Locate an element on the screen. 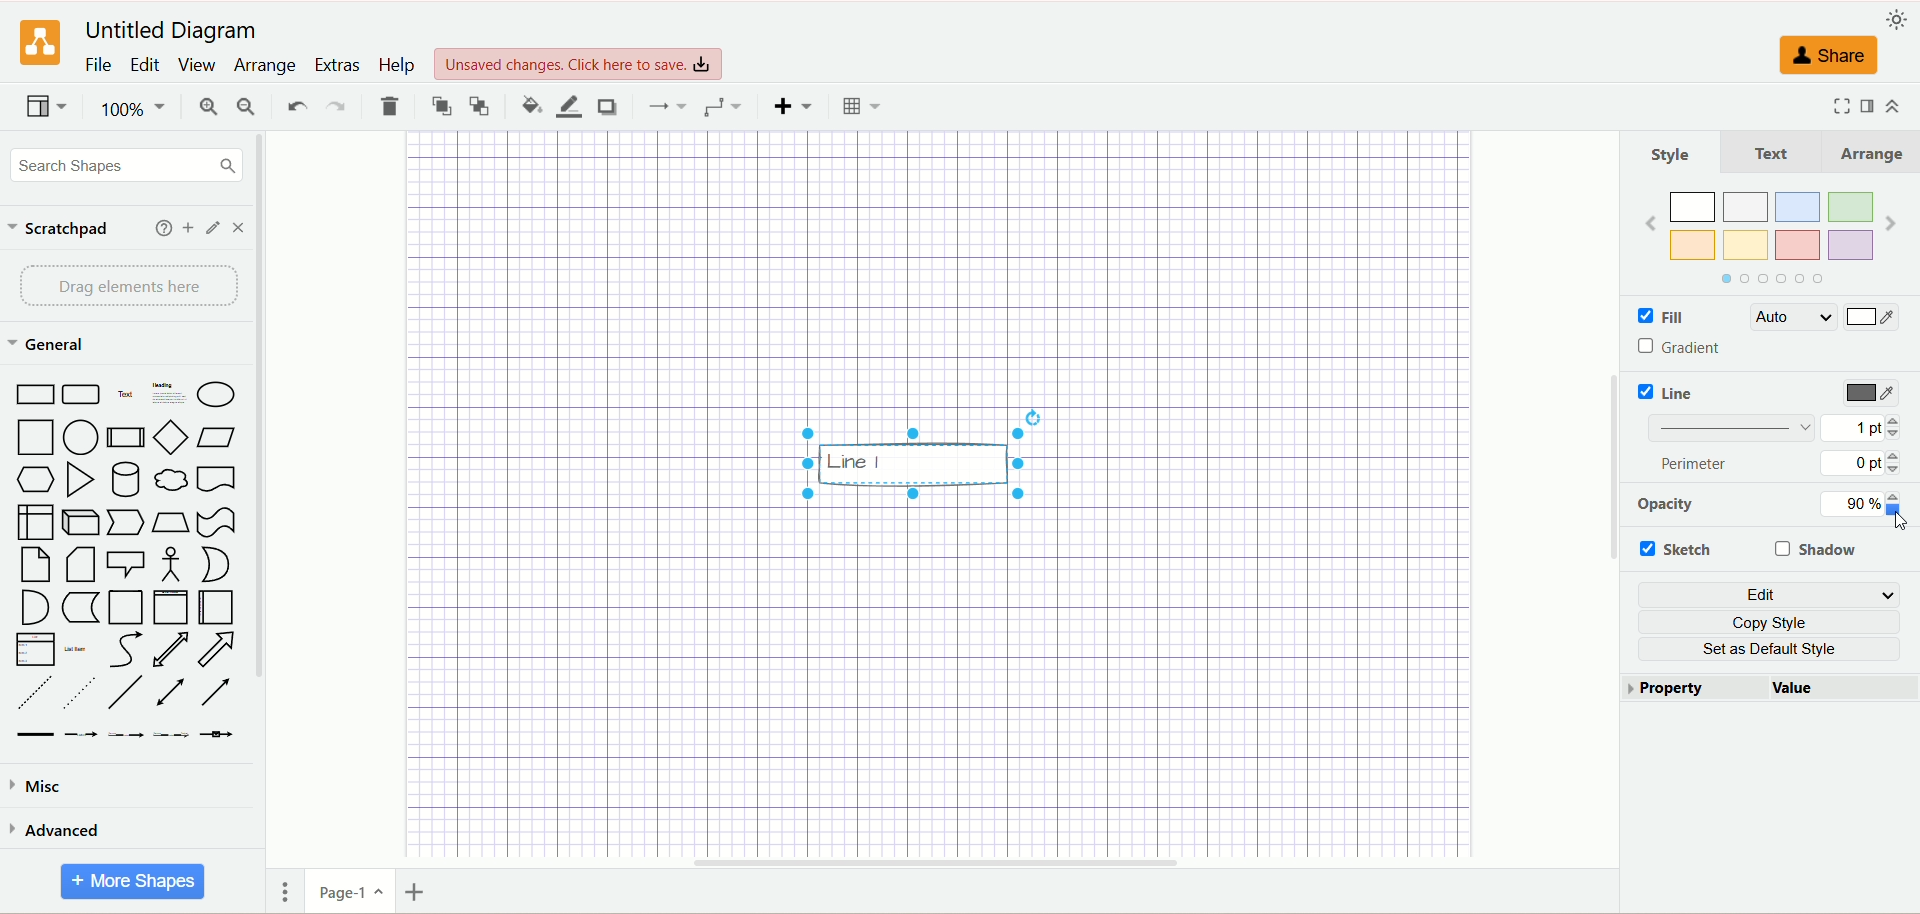  vertical scroll bar is located at coordinates (1606, 500).